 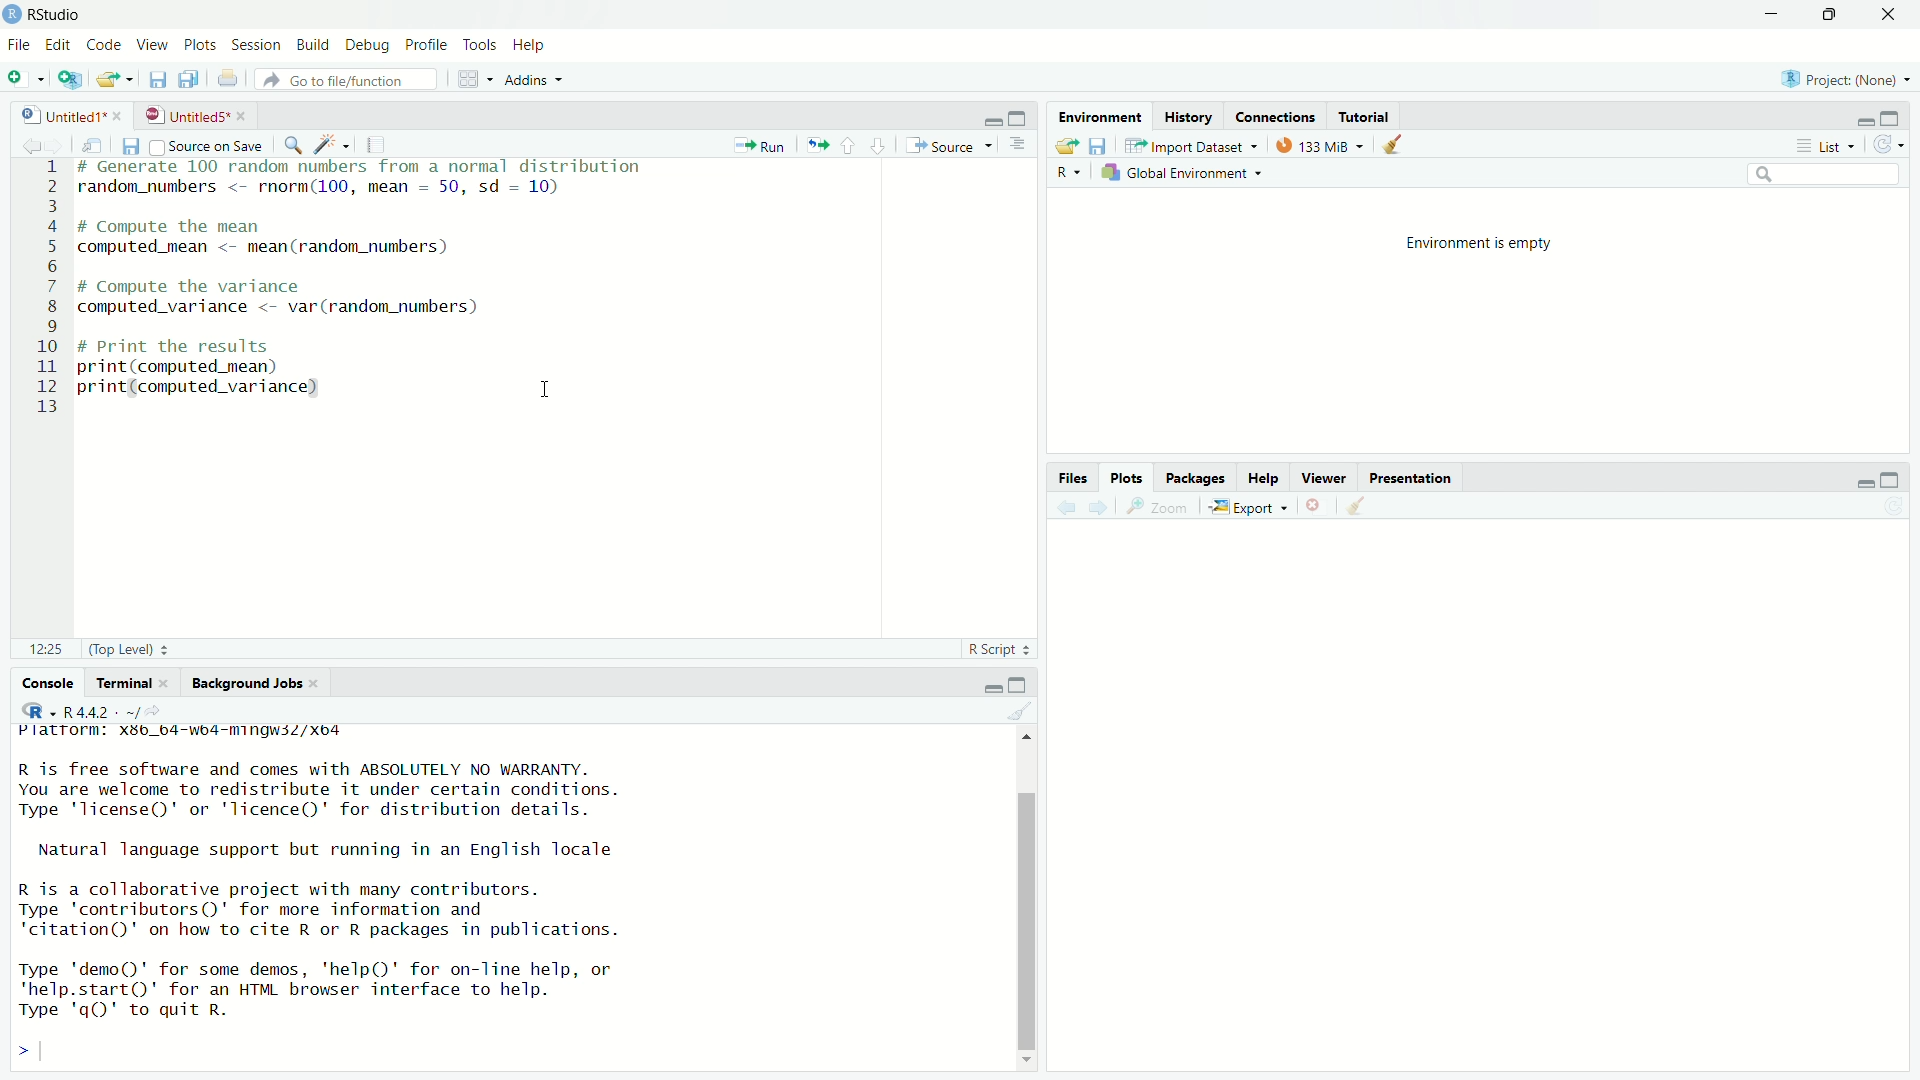 I want to click on random_numbers <- rnorm(100, mean = 50, sd = 10), so click(x=345, y=187).